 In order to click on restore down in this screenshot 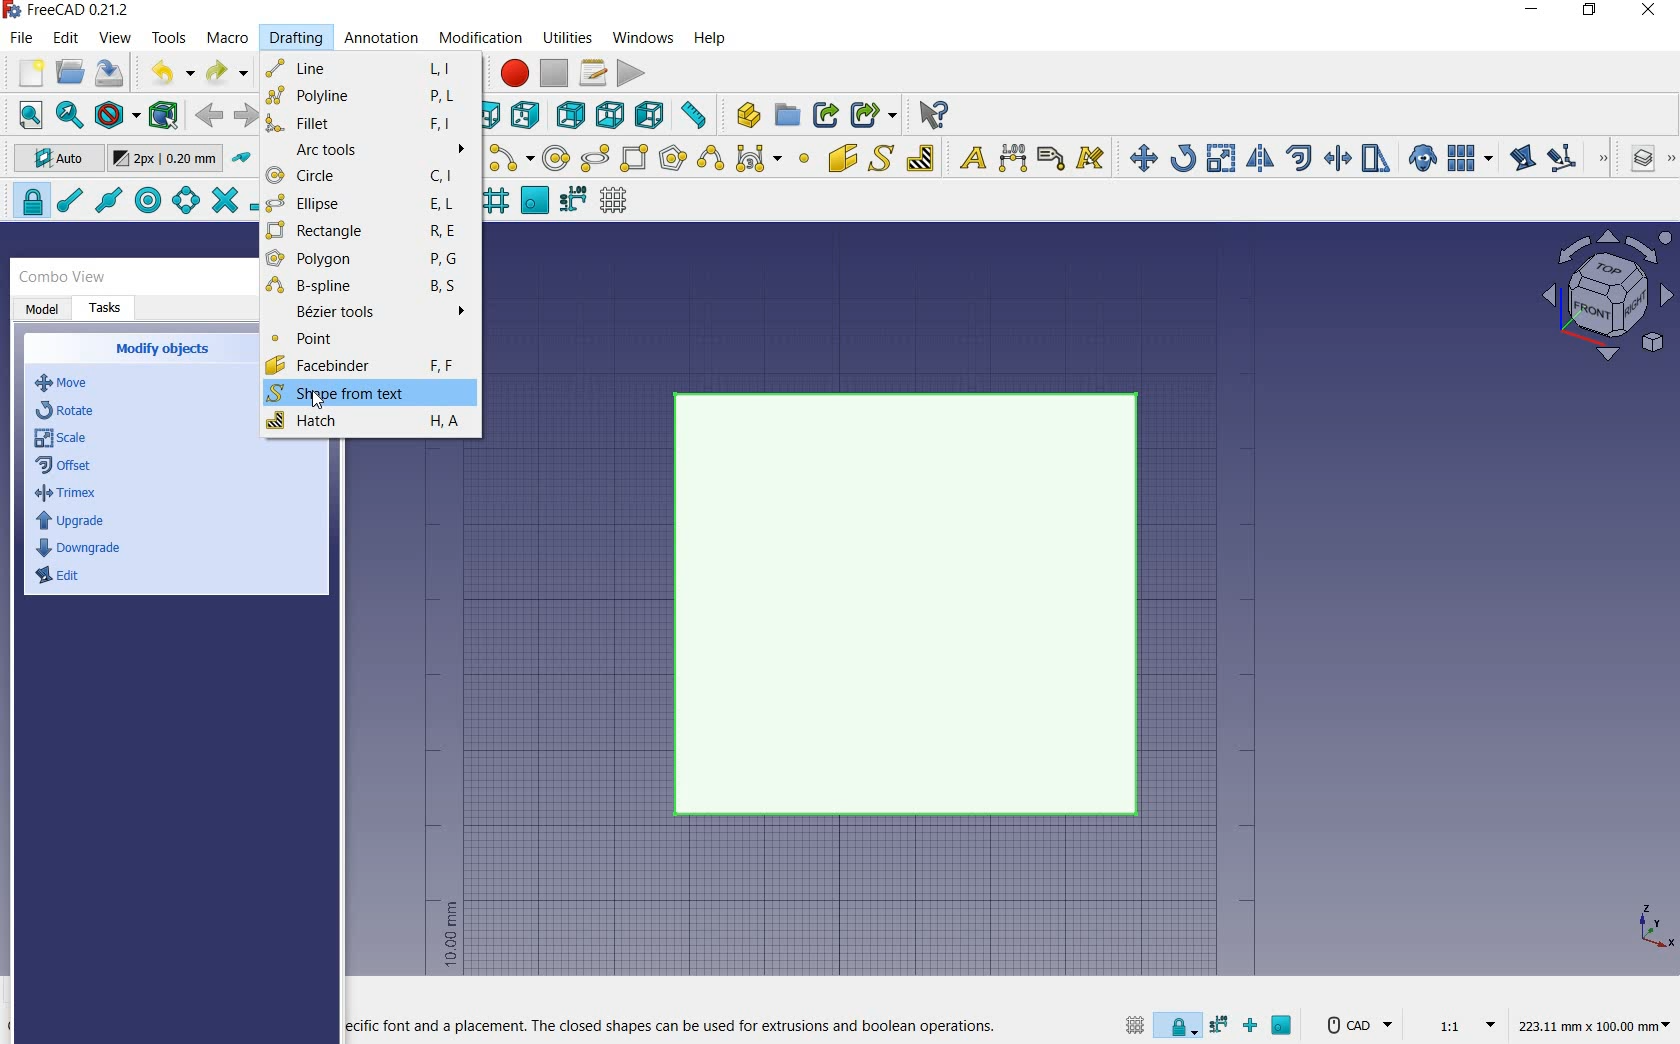, I will do `click(1591, 12)`.